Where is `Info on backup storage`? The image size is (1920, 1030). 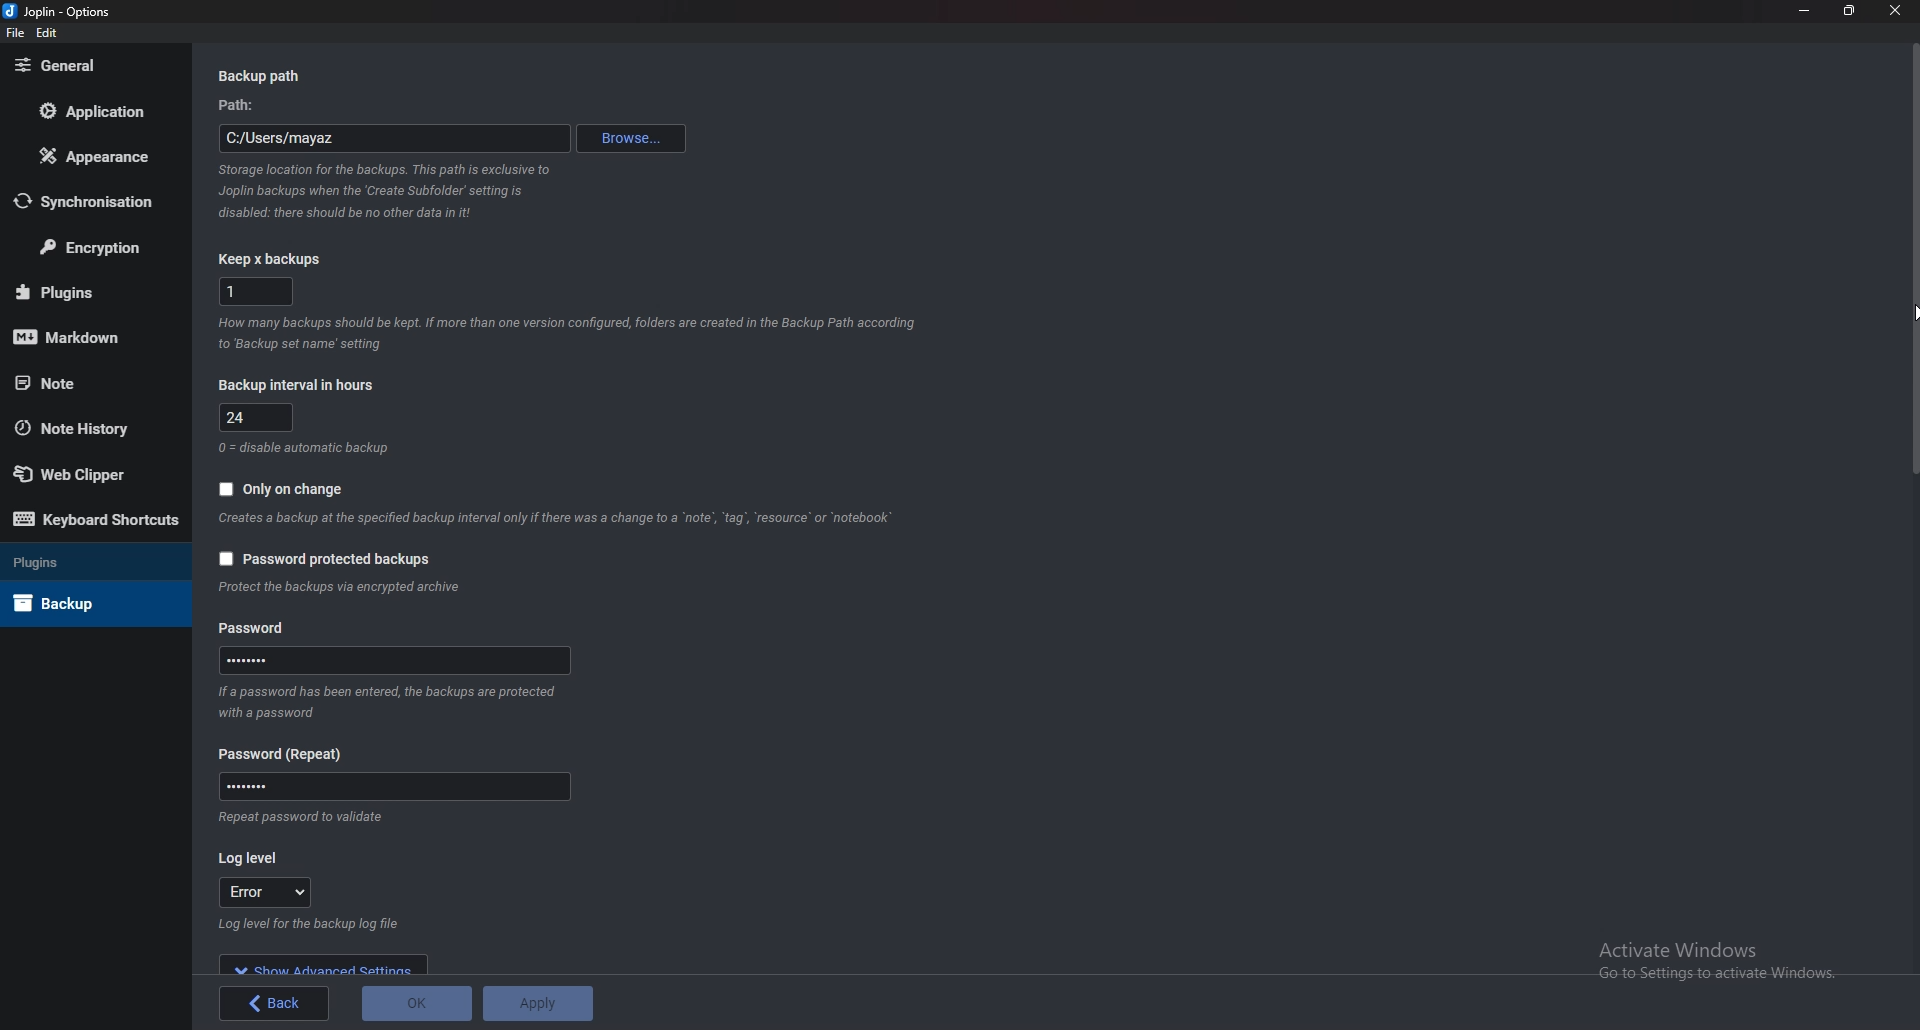
Info on backup storage is located at coordinates (384, 193).